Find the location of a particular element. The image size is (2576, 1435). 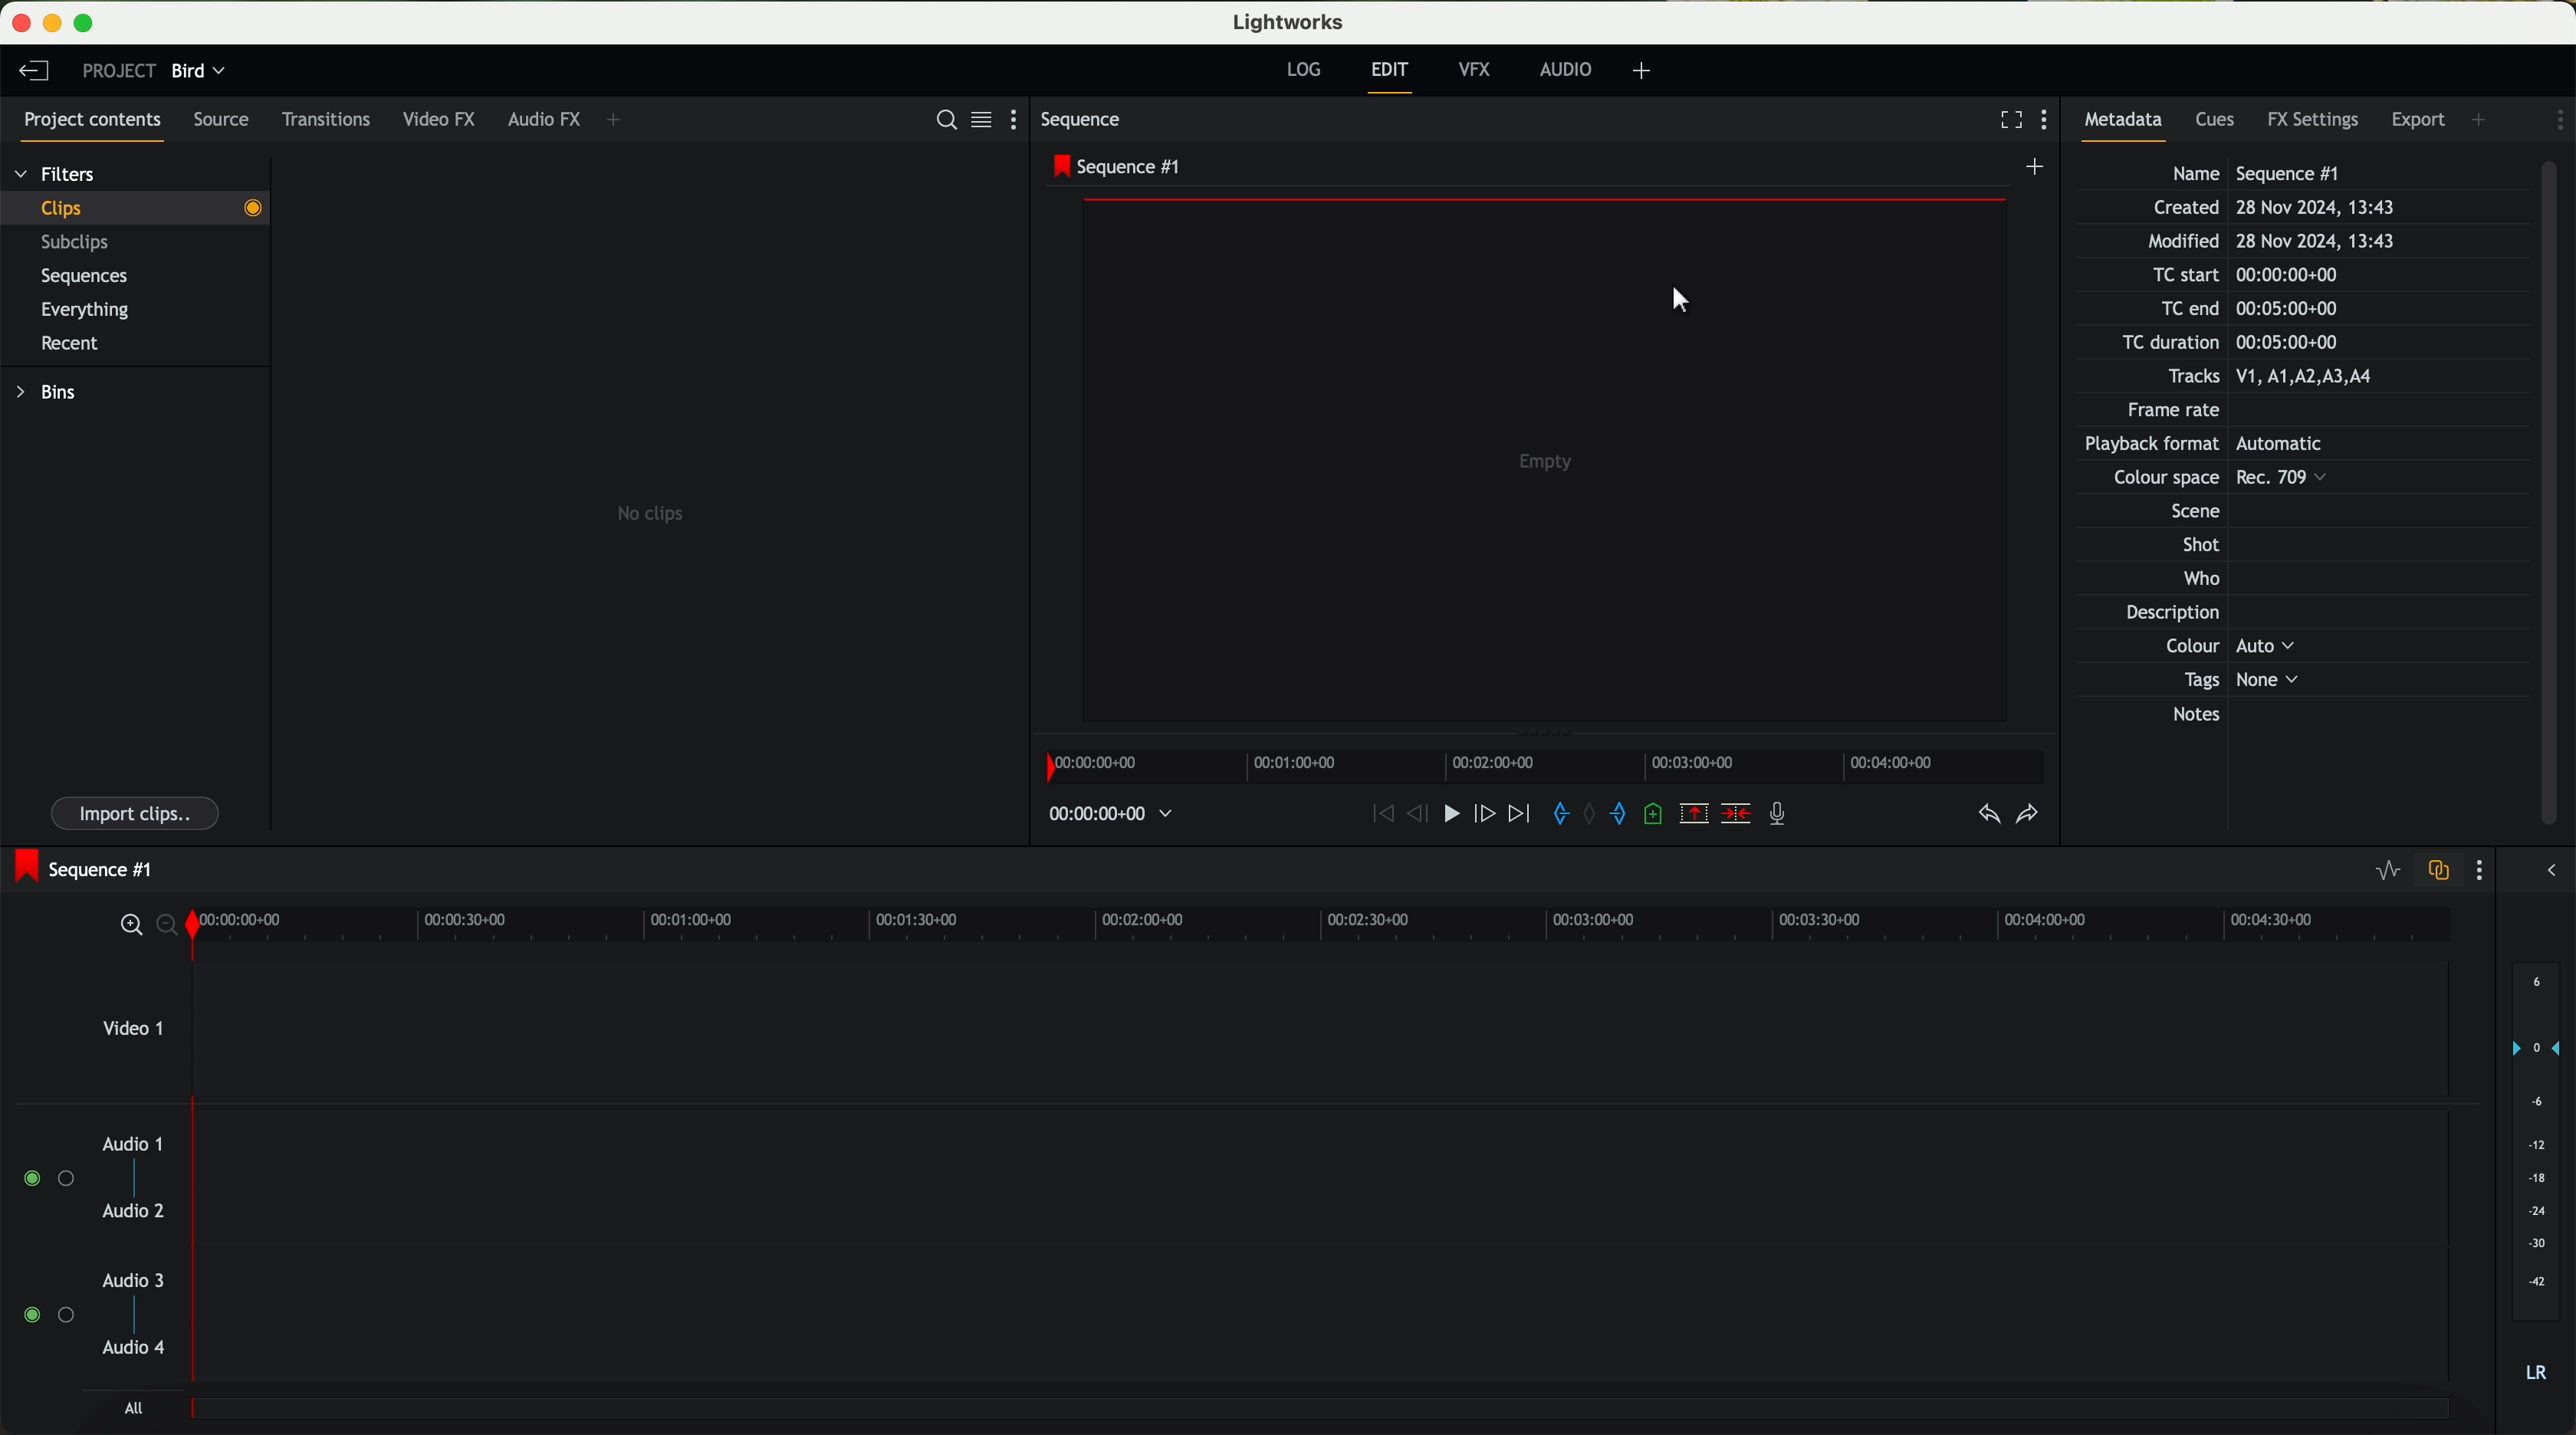

project contents is located at coordinates (92, 124).